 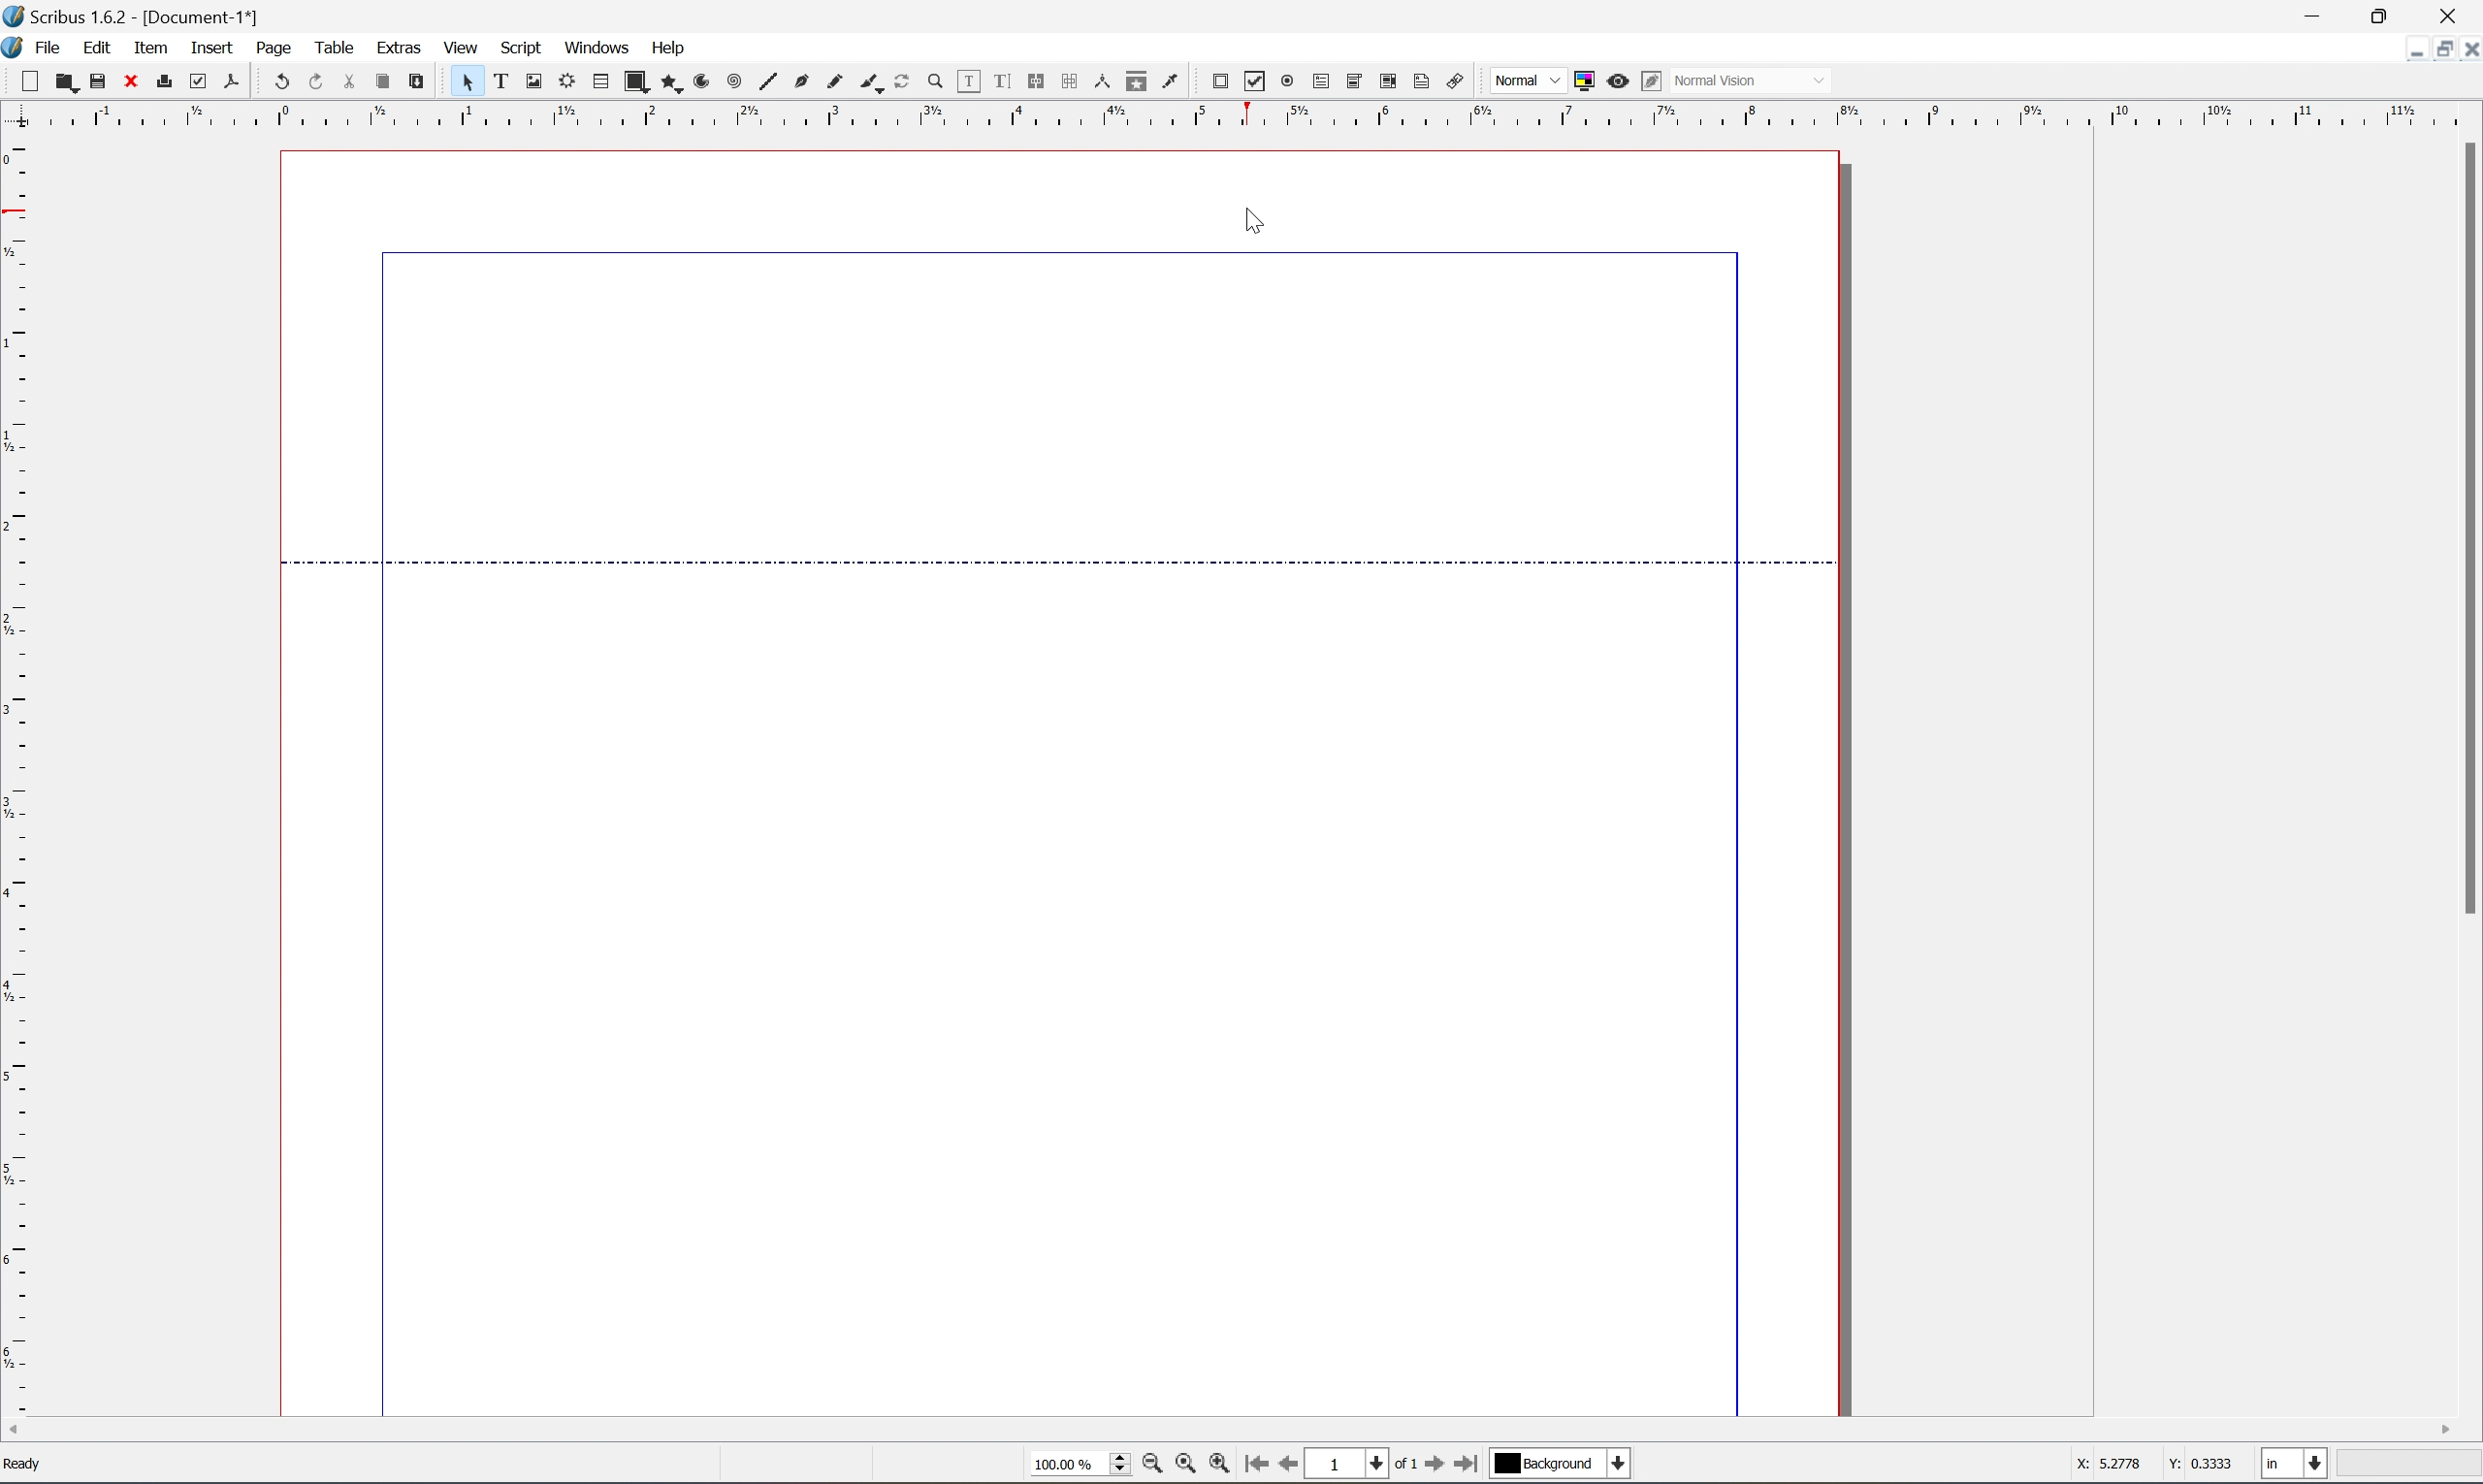 I want to click on insert, so click(x=199, y=44).